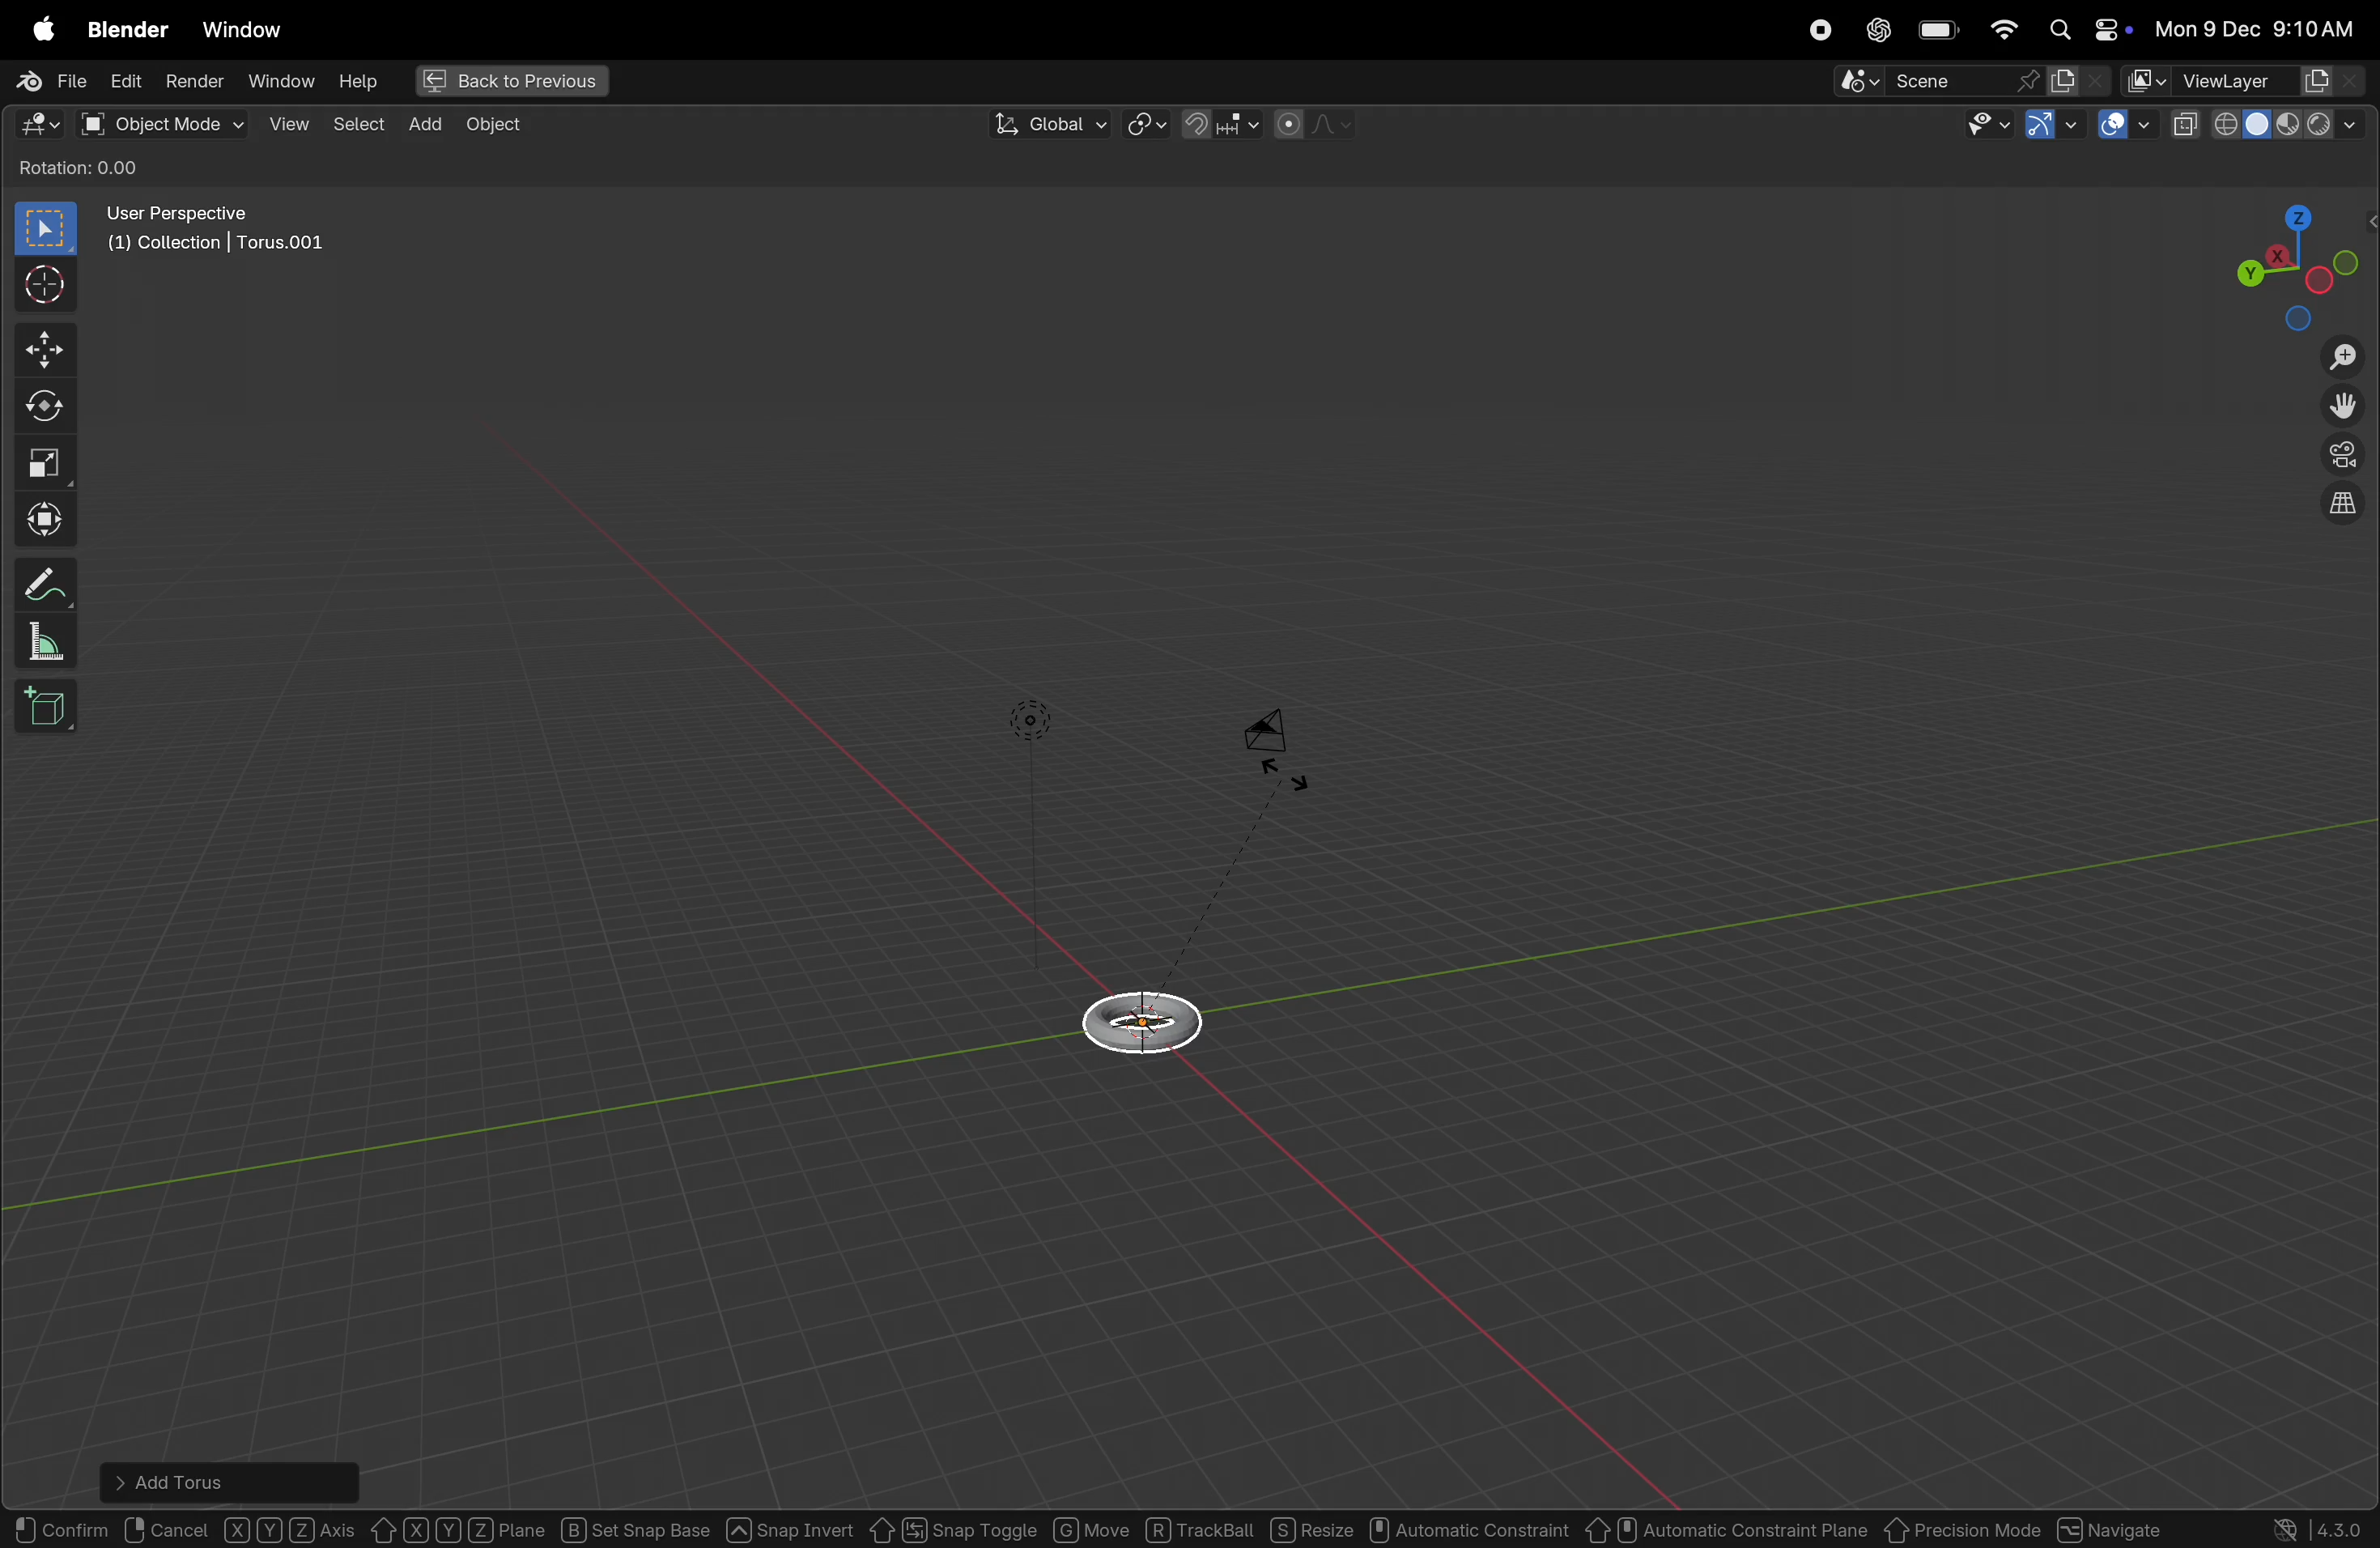  I want to click on Blender, so click(122, 27).